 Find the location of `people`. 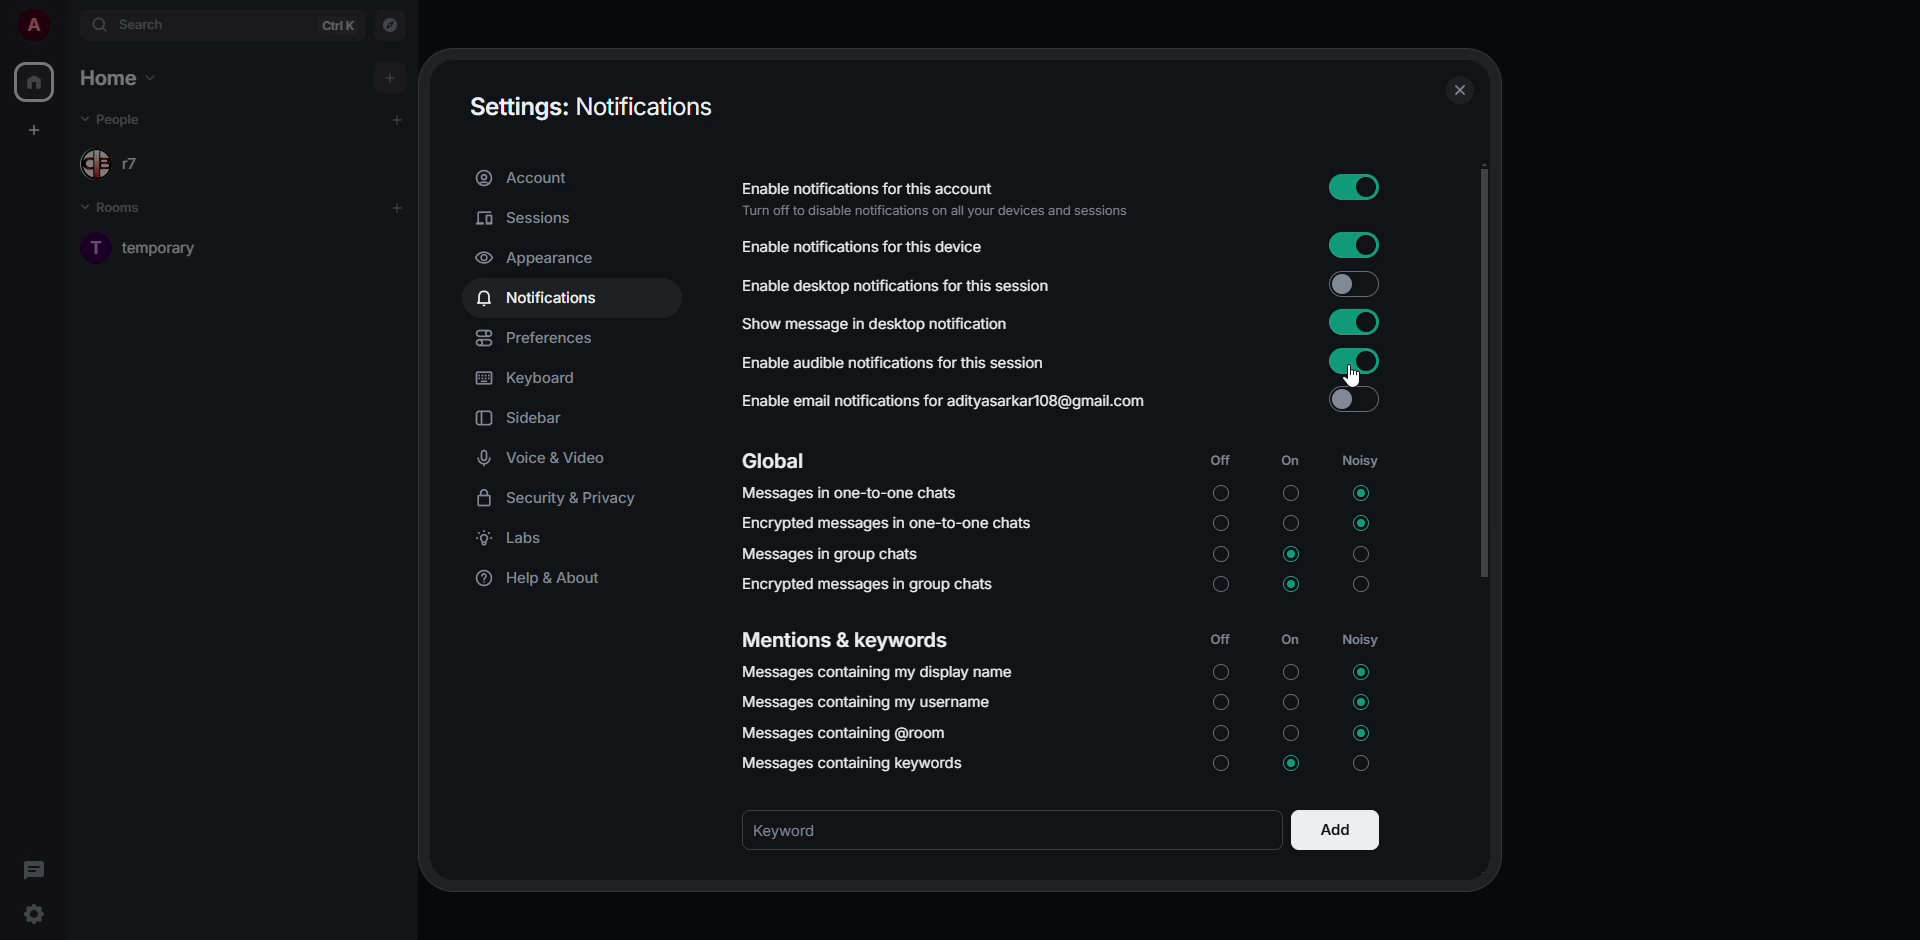

people is located at coordinates (120, 164).